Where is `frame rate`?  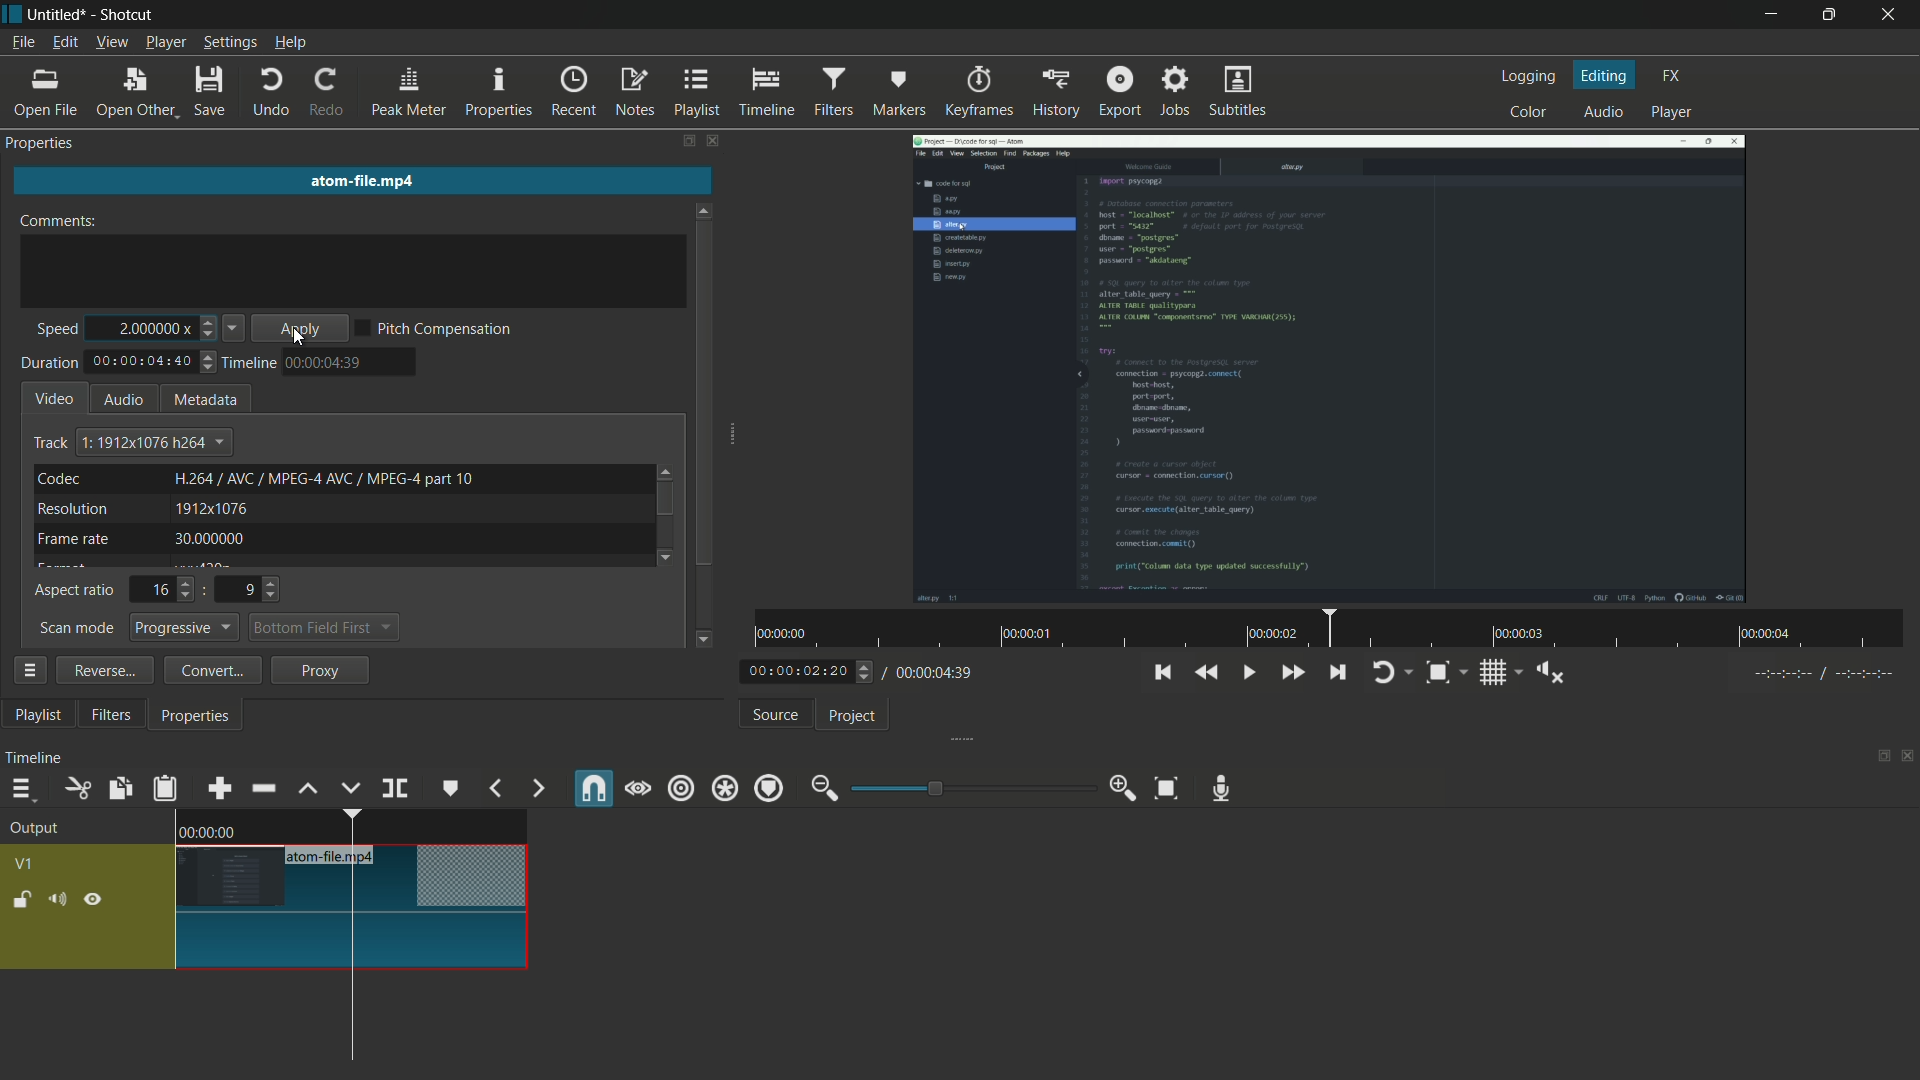 frame rate is located at coordinates (72, 539).